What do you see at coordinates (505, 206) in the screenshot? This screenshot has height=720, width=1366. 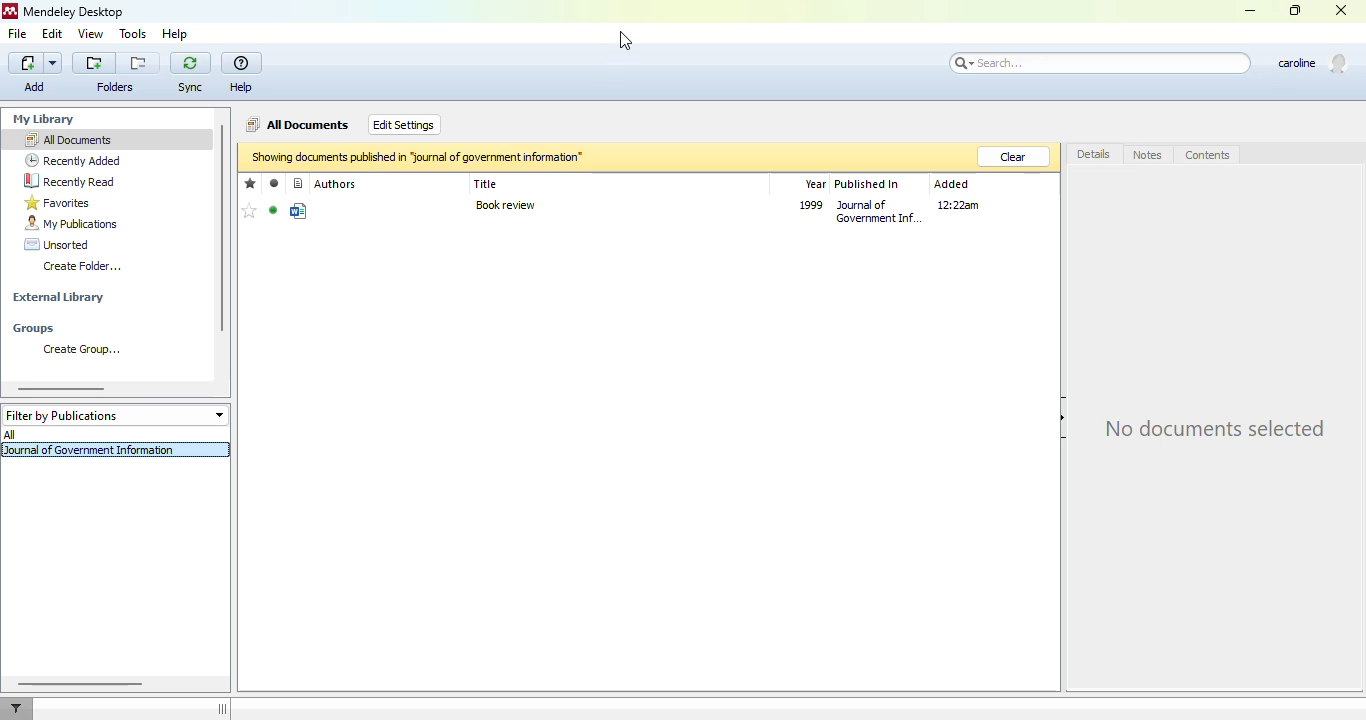 I see `book review` at bounding box center [505, 206].